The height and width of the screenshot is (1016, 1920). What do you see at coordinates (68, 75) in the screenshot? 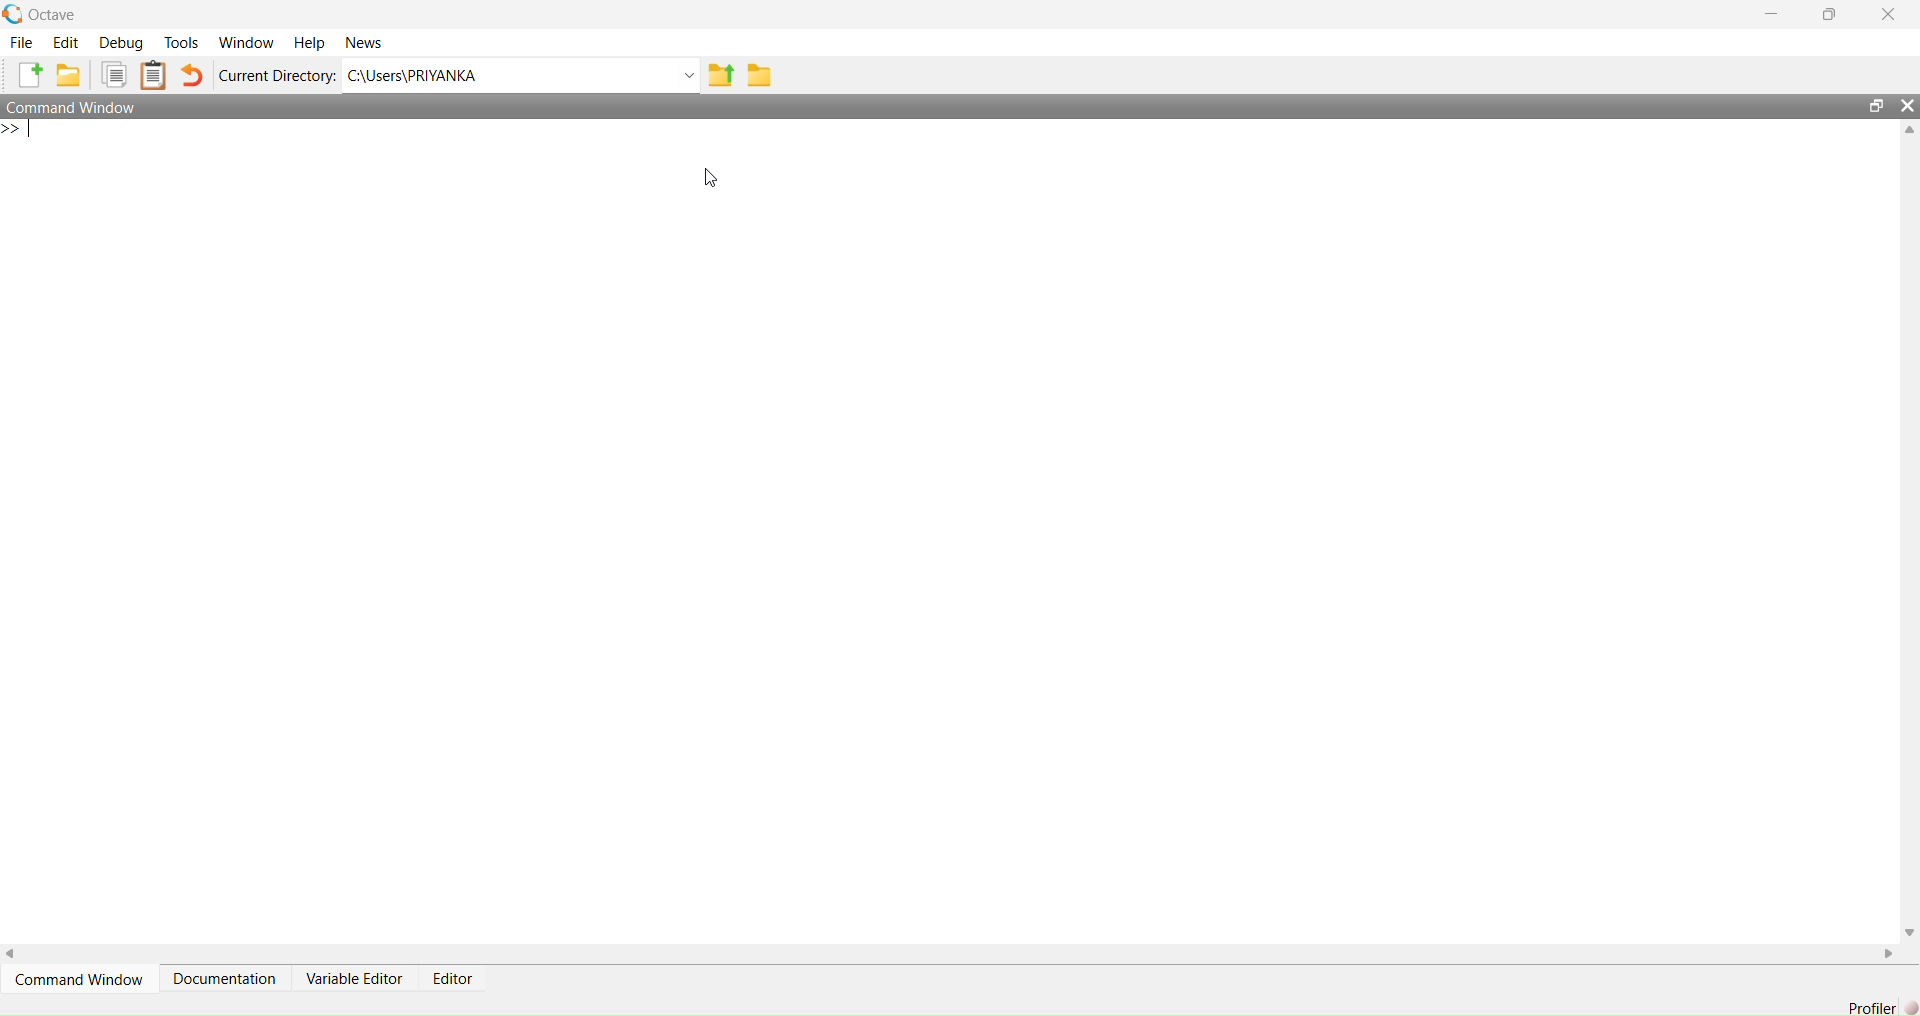
I see `Open an existing file in editor` at bounding box center [68, 75].